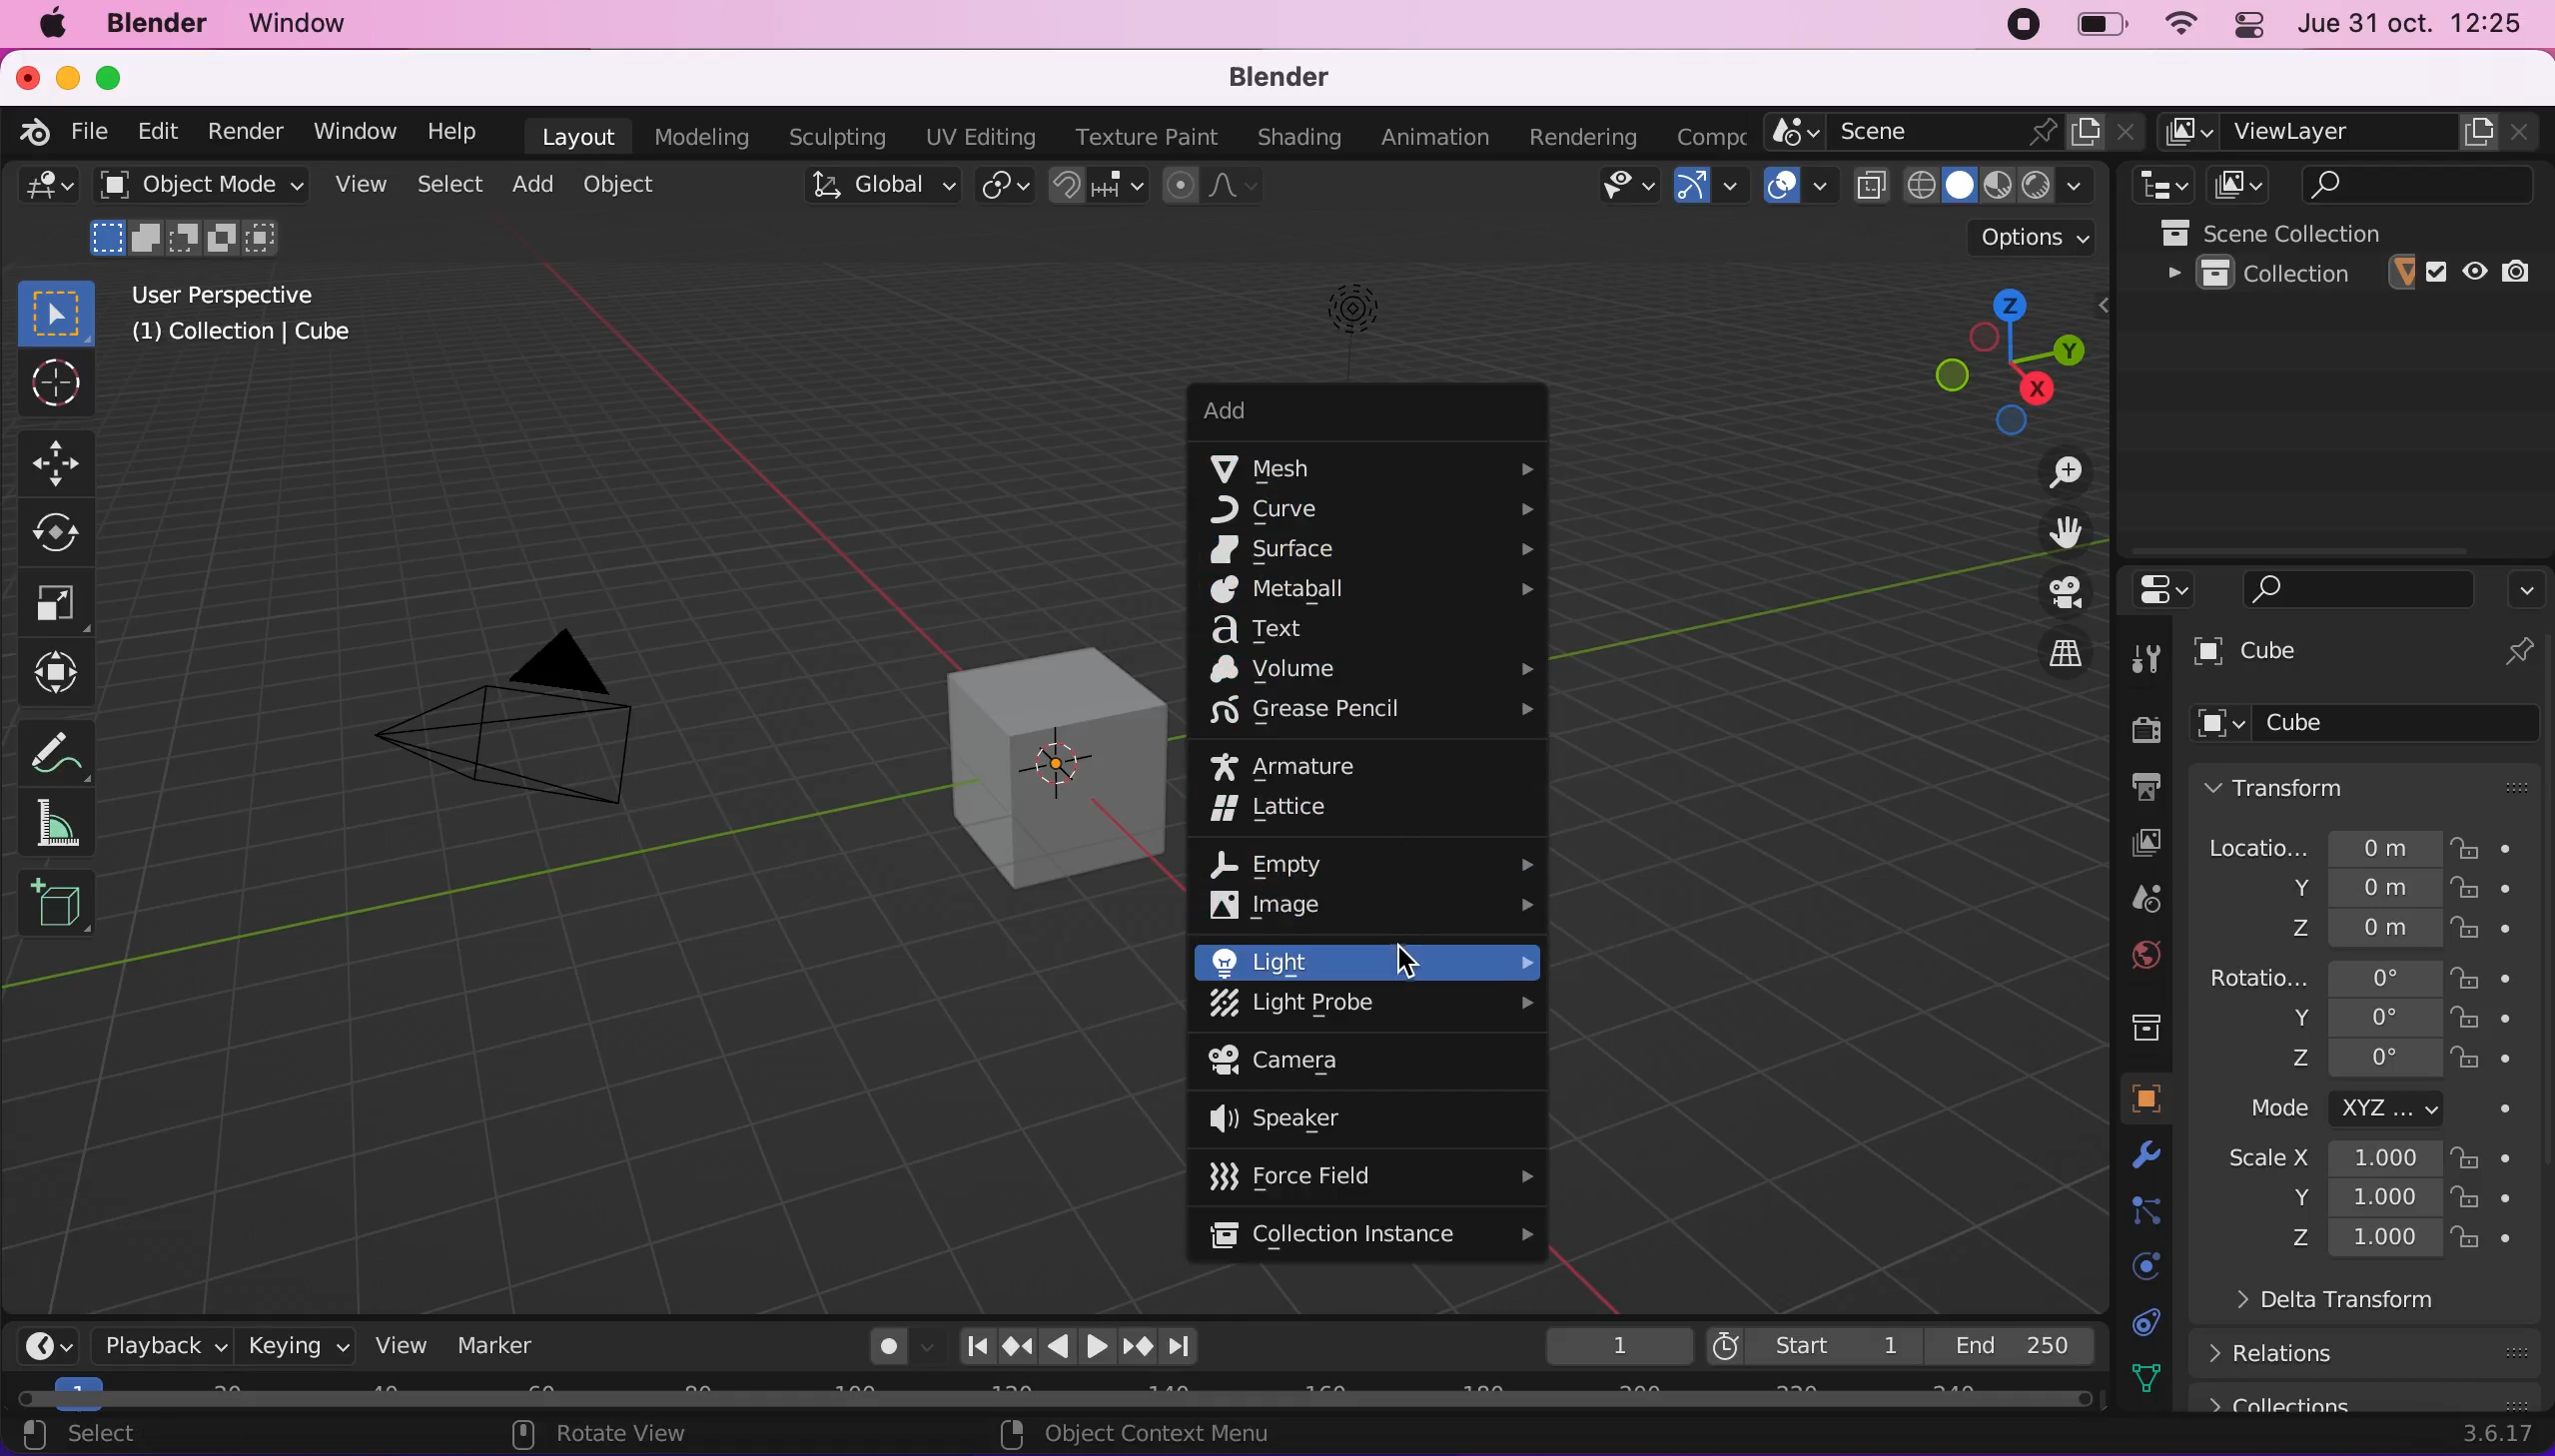 Image resolution: width=2555 pixels, height=1456 pixels. Describe the element at coordinates (61, 462) in the screenshot. I see `move` at that location.